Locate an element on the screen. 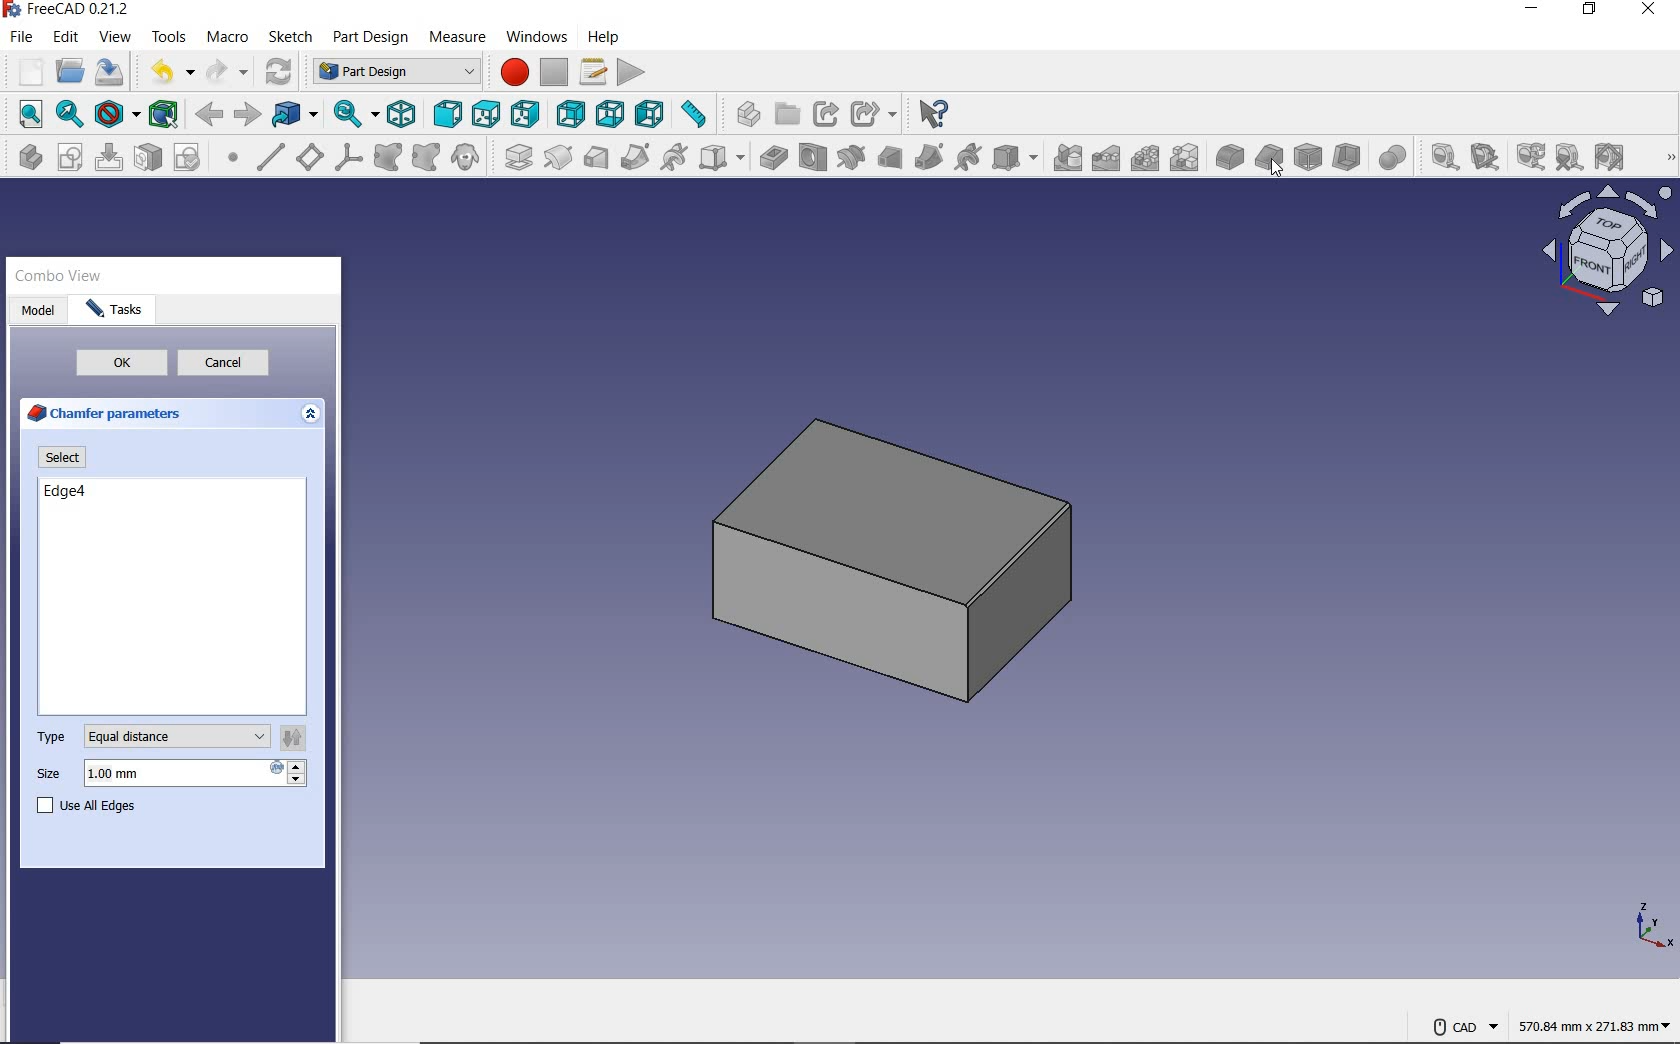 Image resolution: width=1680 pixels, height=1044 pixels. additive helix is located at coordinates (675, 158).